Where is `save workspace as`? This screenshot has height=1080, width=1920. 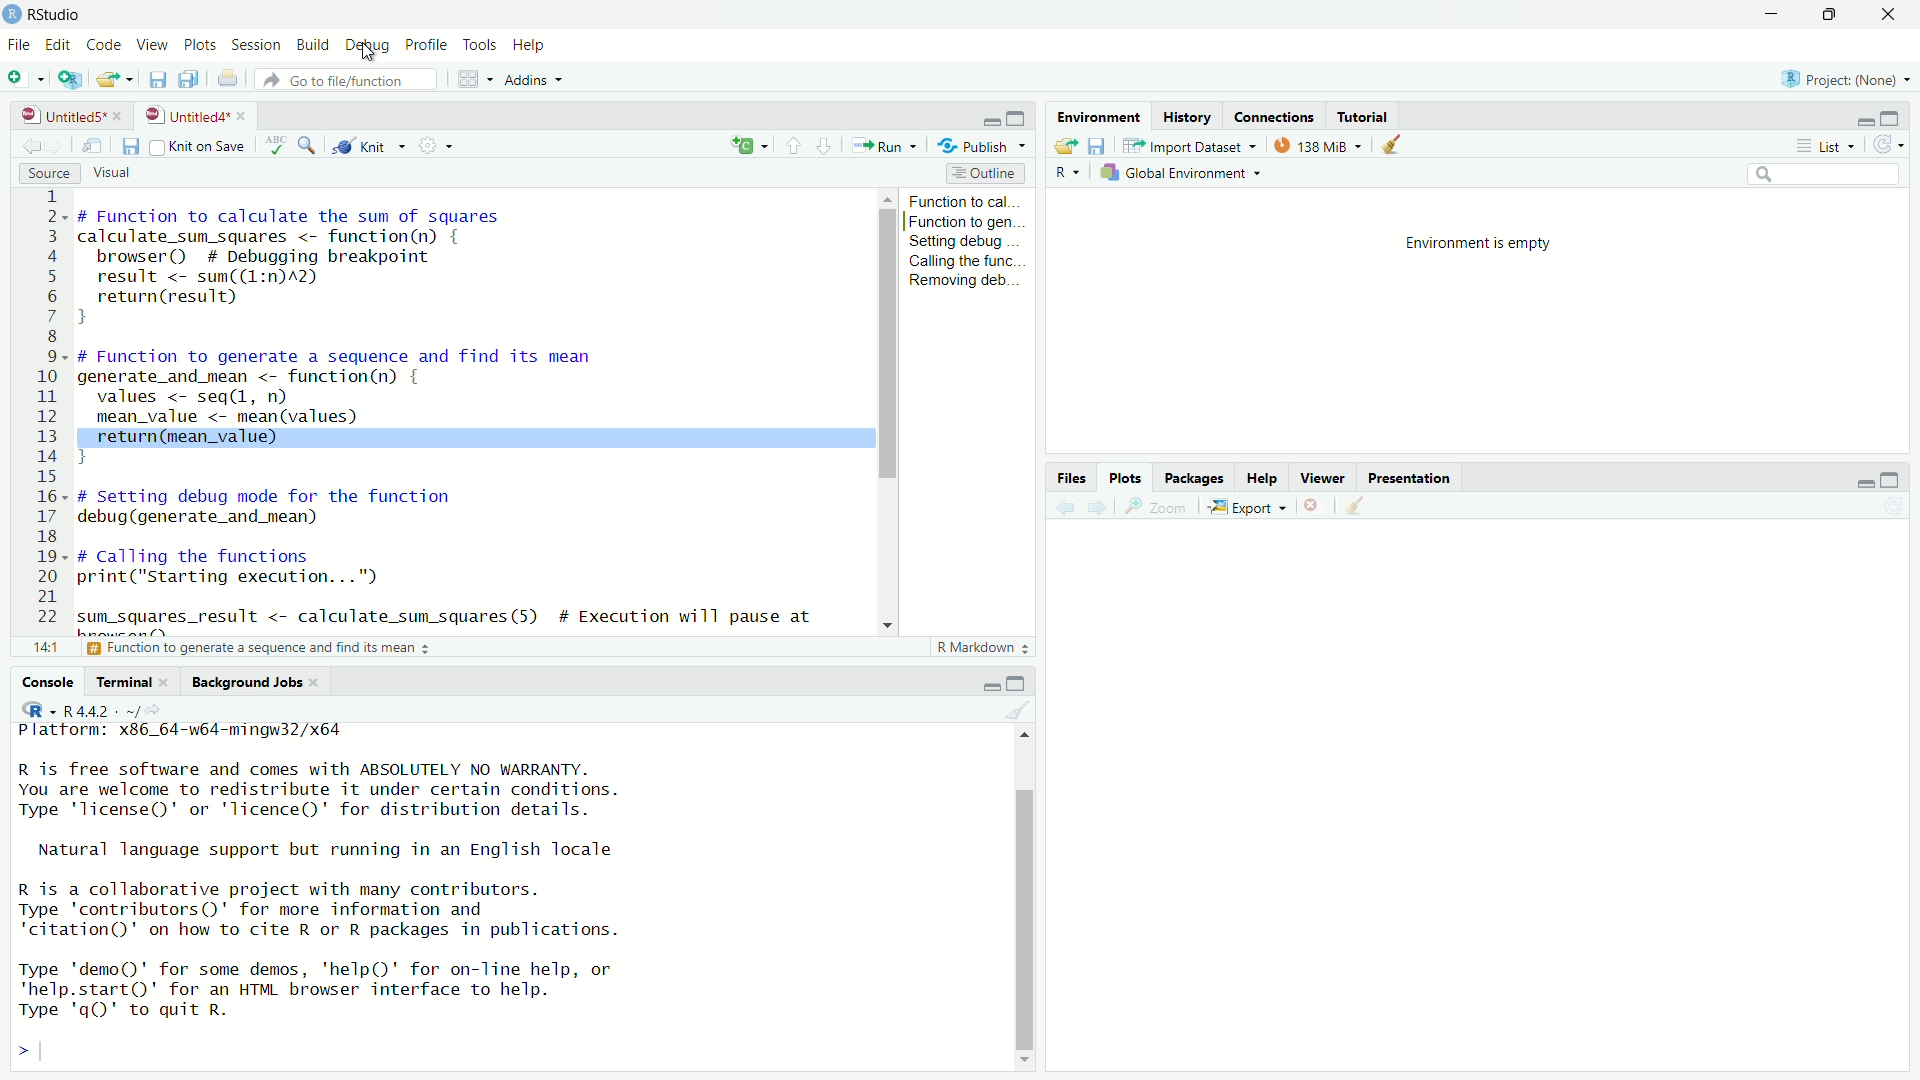 save workspace as is located at coordinates (1101, 147).